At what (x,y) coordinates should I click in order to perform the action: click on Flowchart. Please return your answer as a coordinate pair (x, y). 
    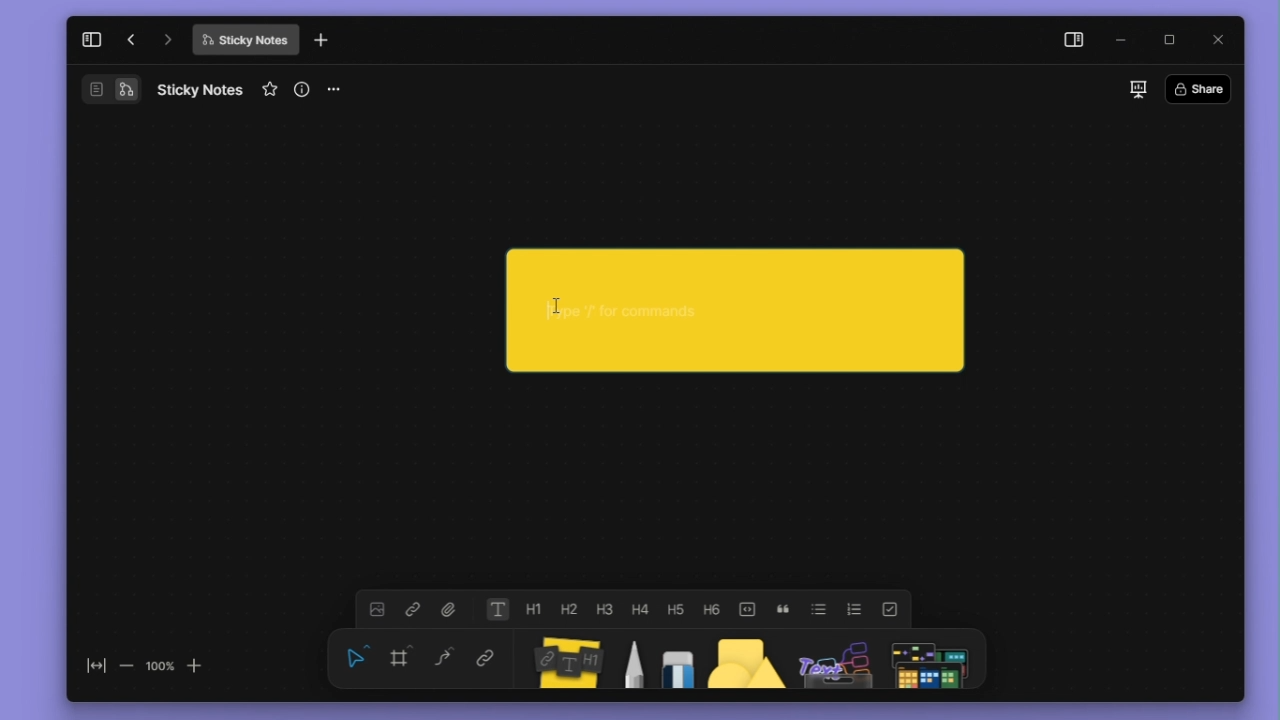
    Looking at the image, I should click on (129, 90).